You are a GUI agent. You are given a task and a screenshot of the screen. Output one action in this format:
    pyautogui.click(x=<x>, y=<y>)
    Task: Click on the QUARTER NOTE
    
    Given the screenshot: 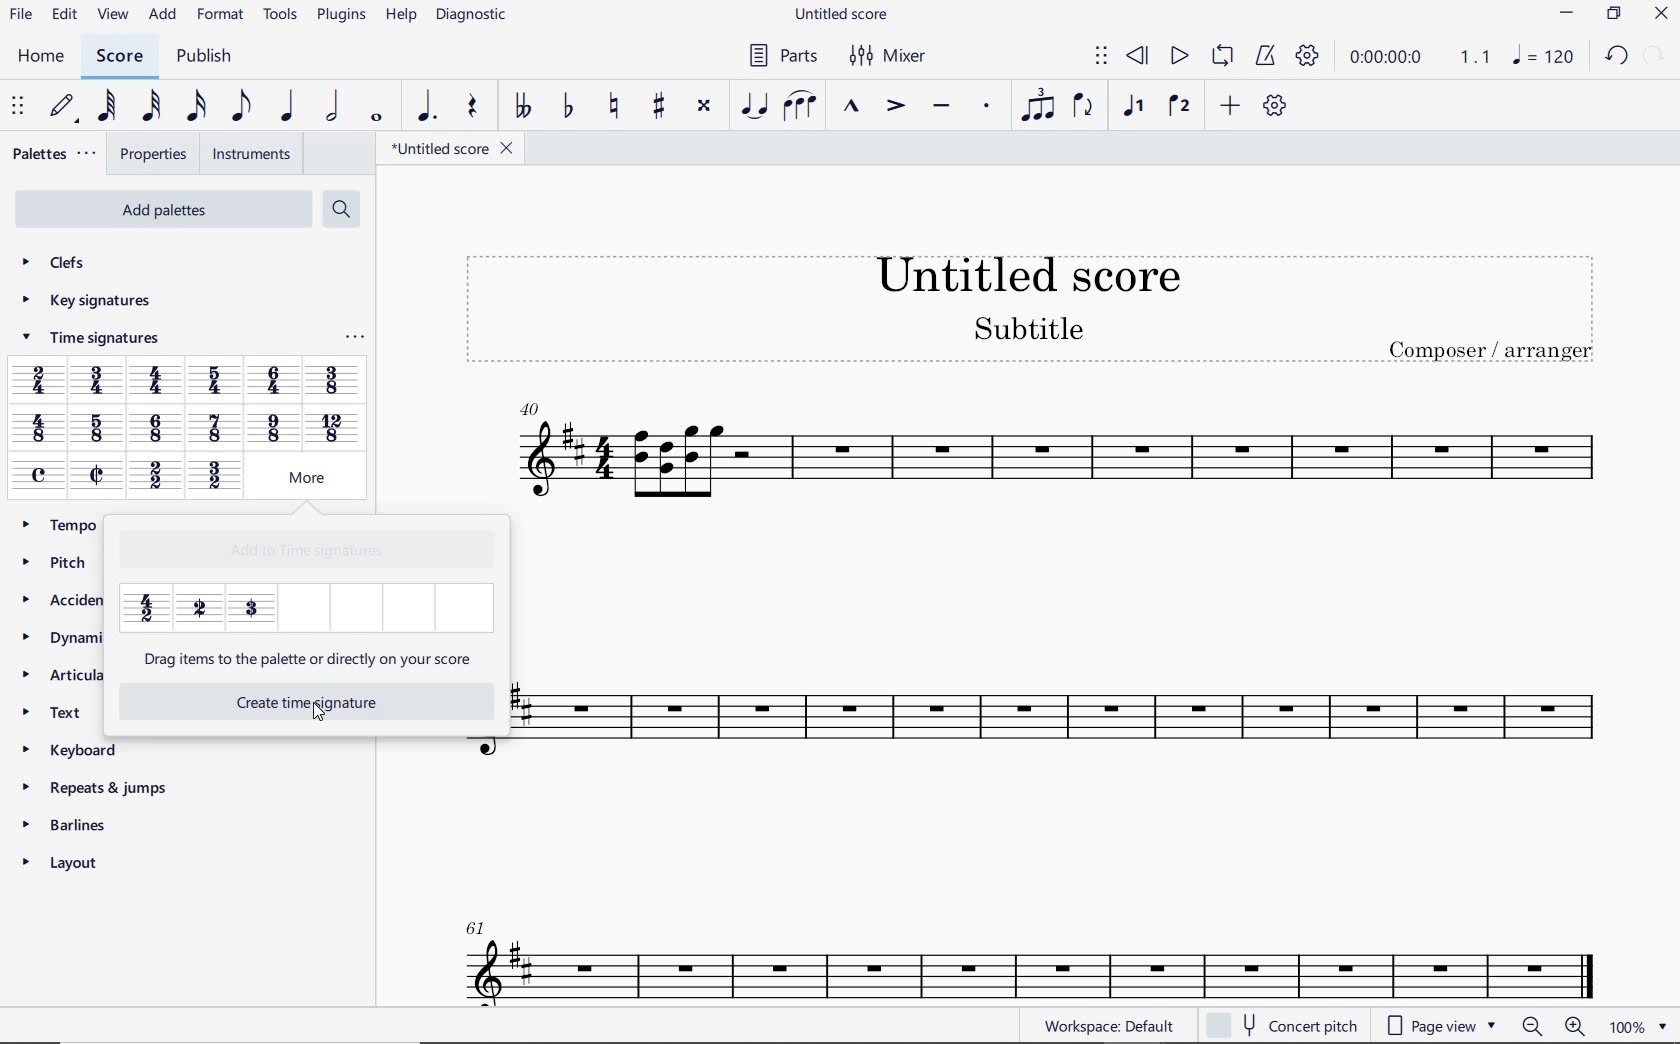 What is the action you would take?
    pyautogui.click(x=288, y=106)
    